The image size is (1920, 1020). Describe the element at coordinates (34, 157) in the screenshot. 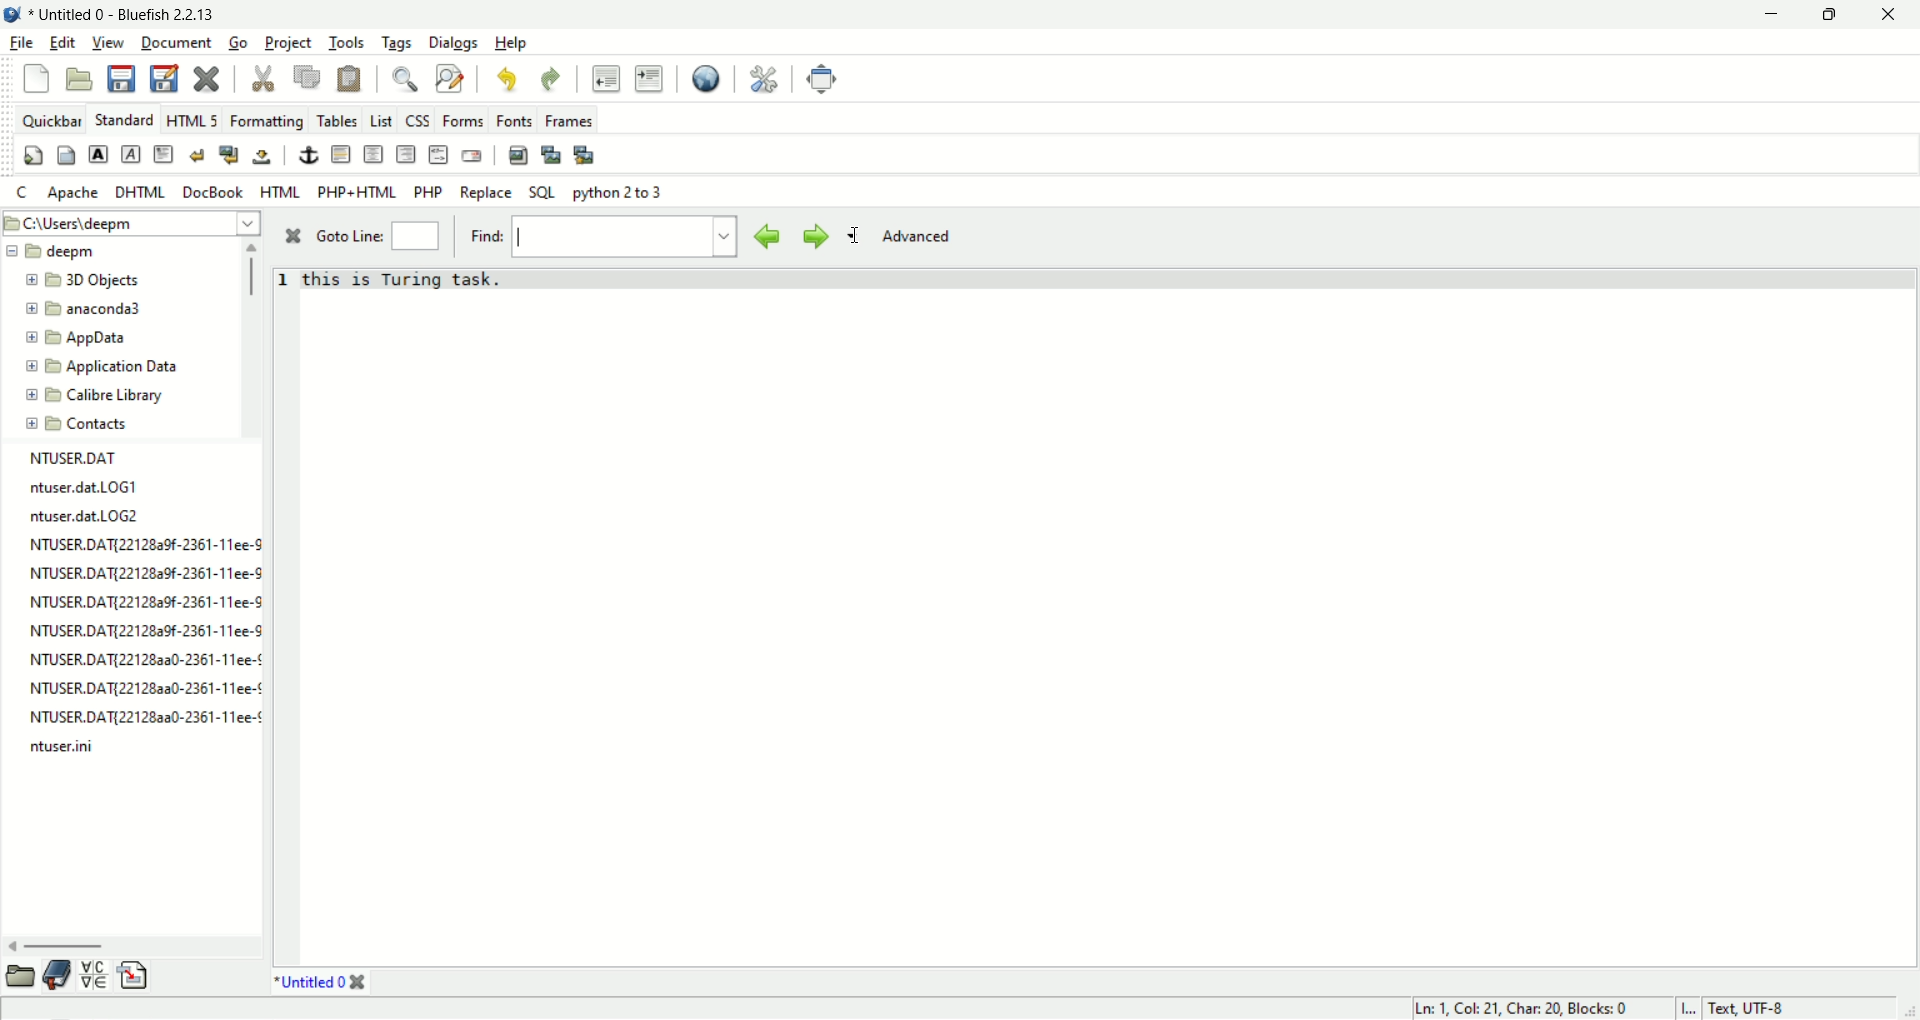

I see `quick settings` at that location.